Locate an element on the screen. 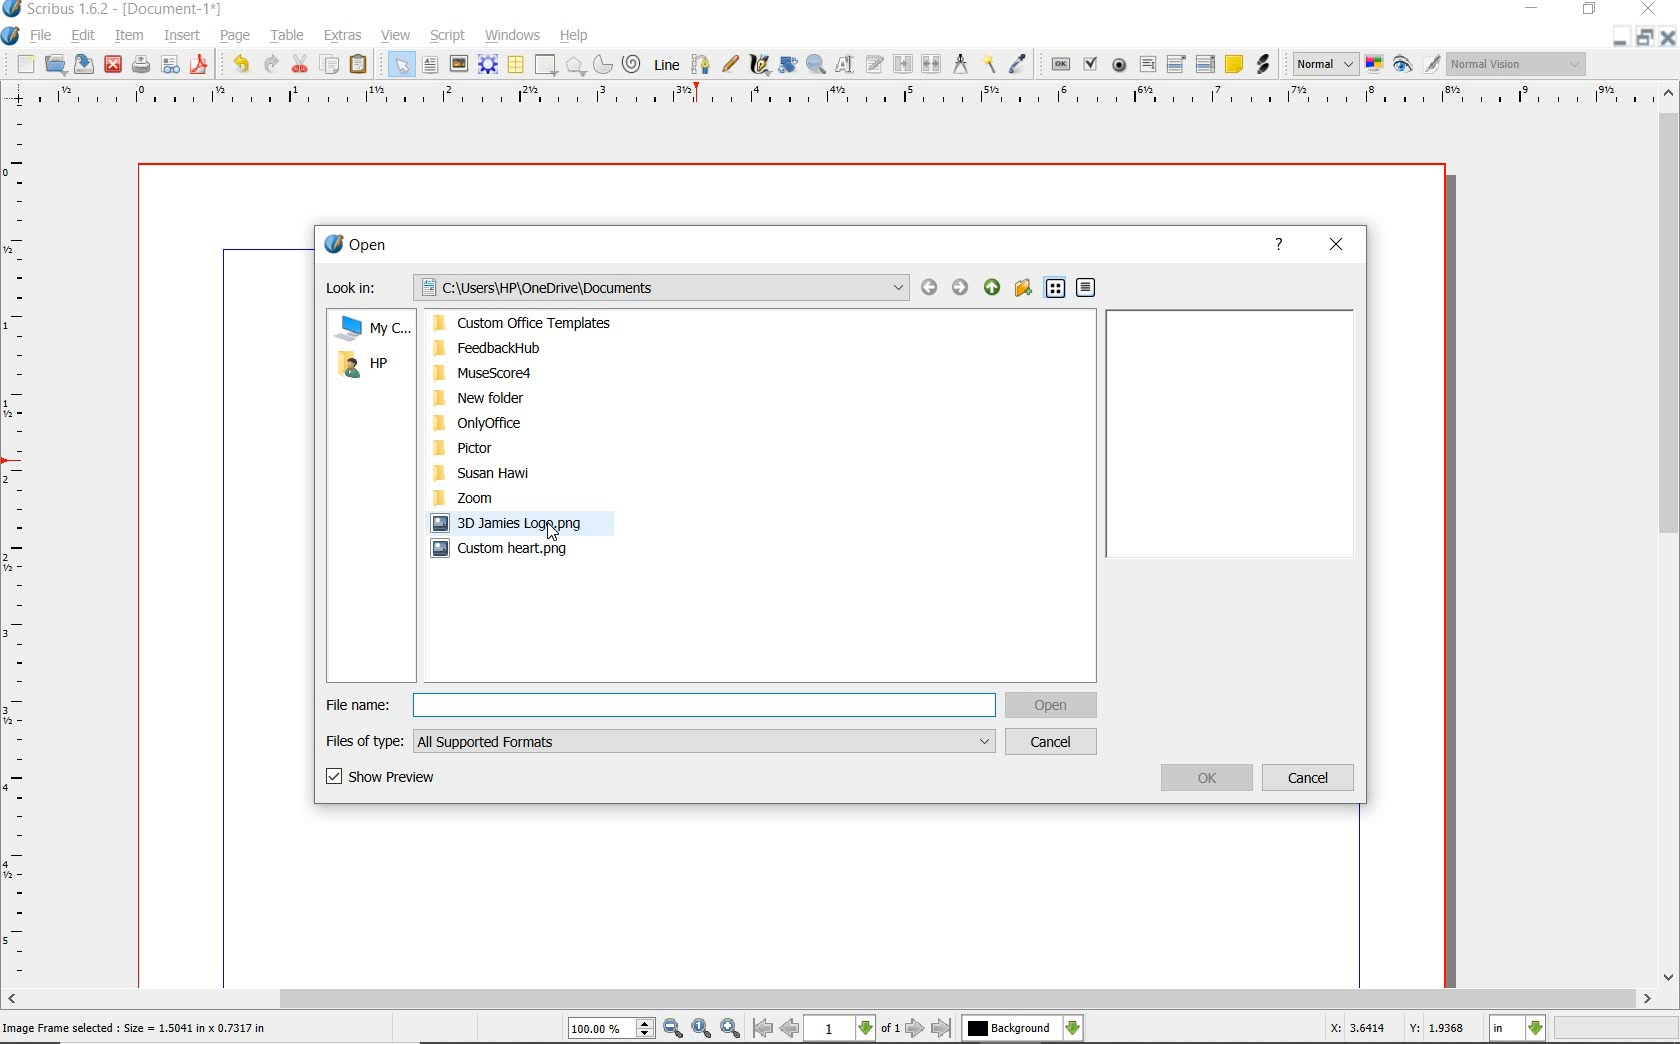  pdf text field is located at coordinates (1148, 64).